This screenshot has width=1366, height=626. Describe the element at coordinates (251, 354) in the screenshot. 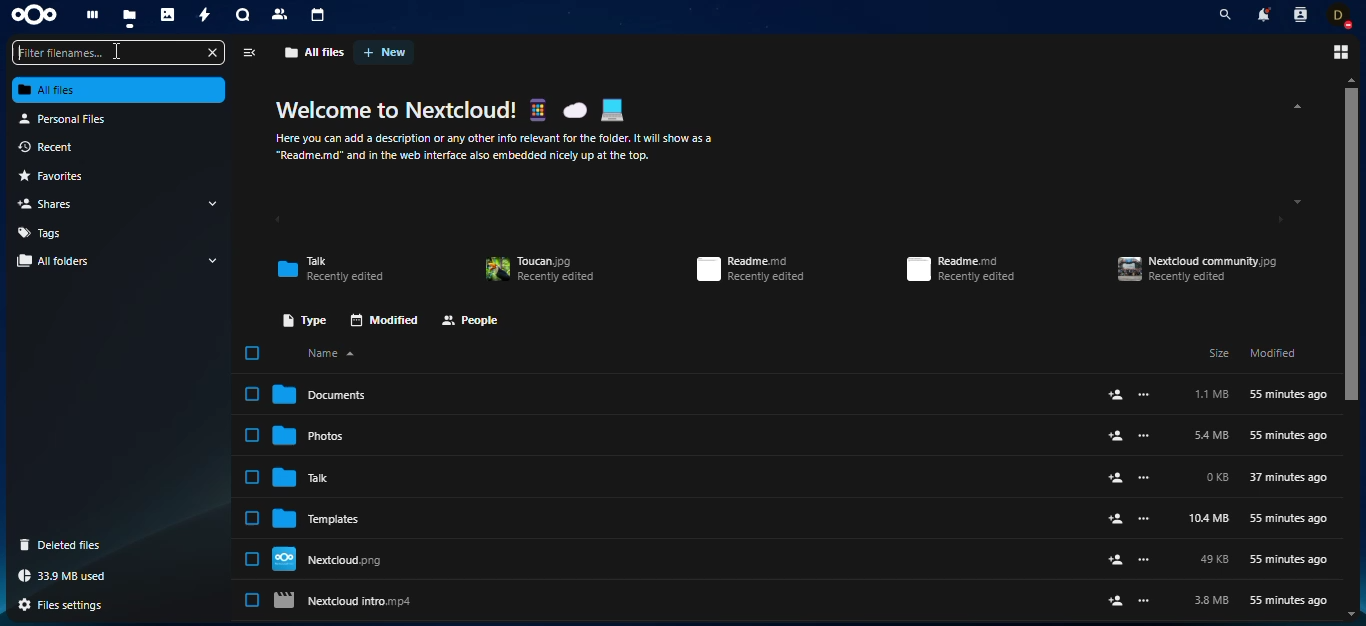

I see `select all` at that location.